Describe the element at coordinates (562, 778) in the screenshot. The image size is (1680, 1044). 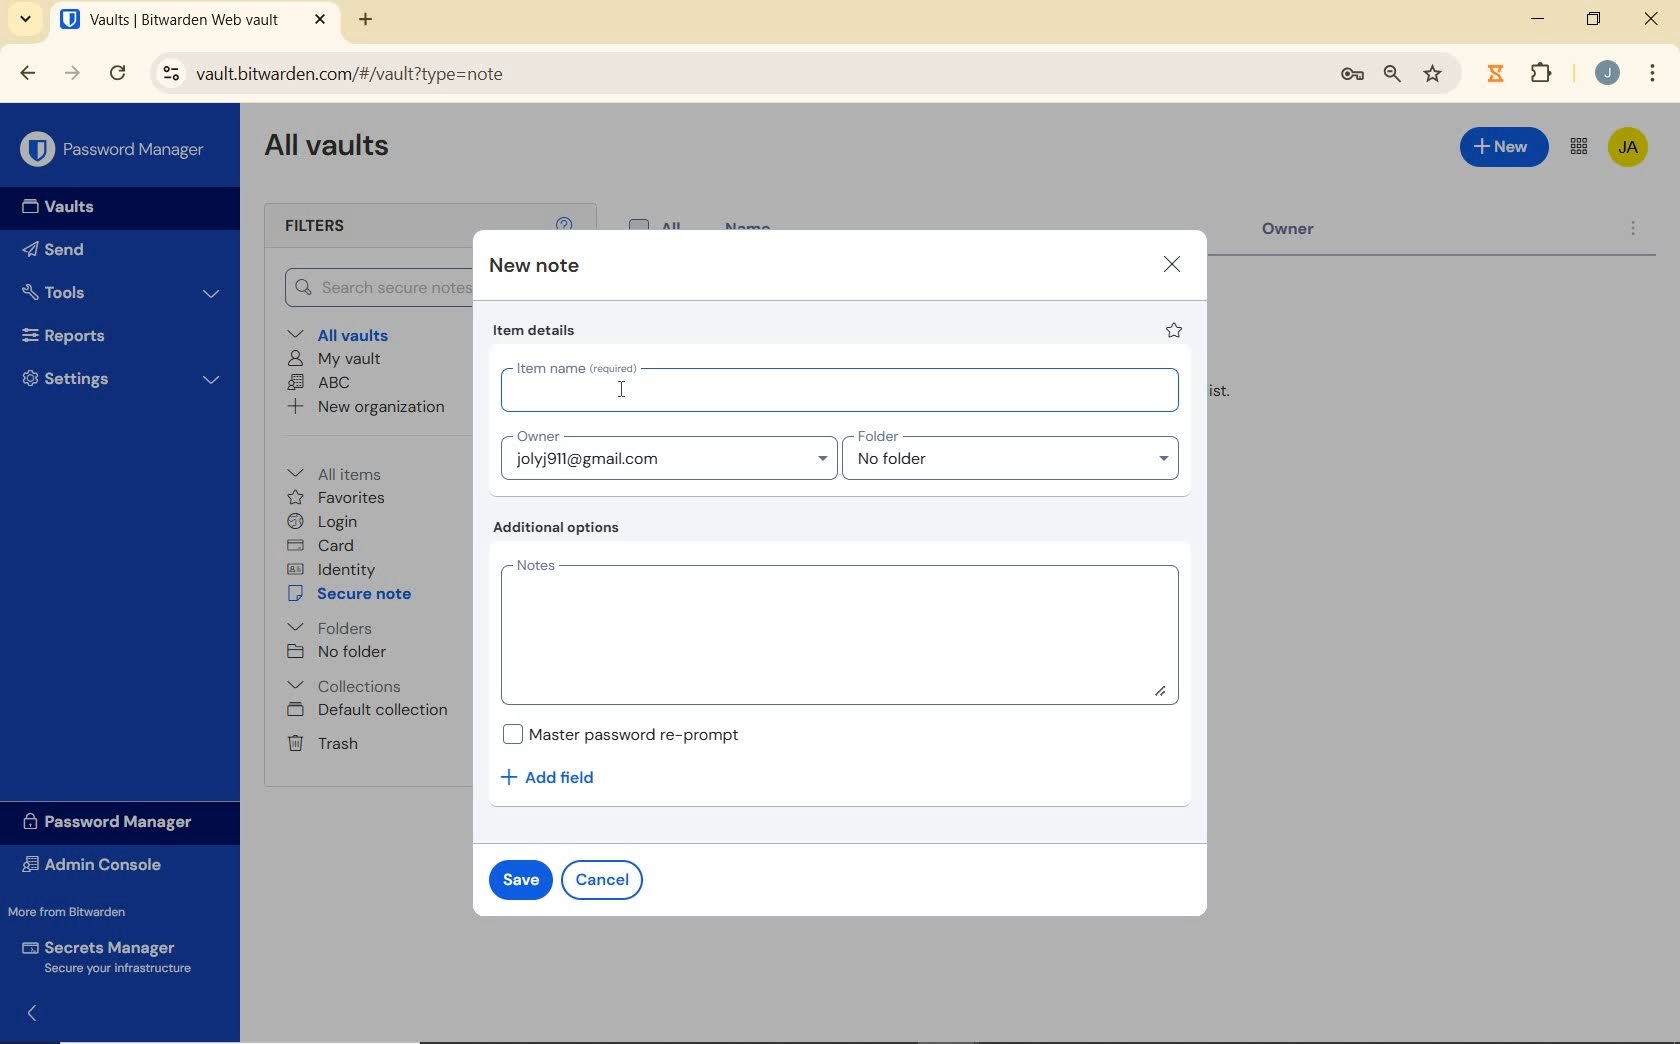
I see `add field` at that location.